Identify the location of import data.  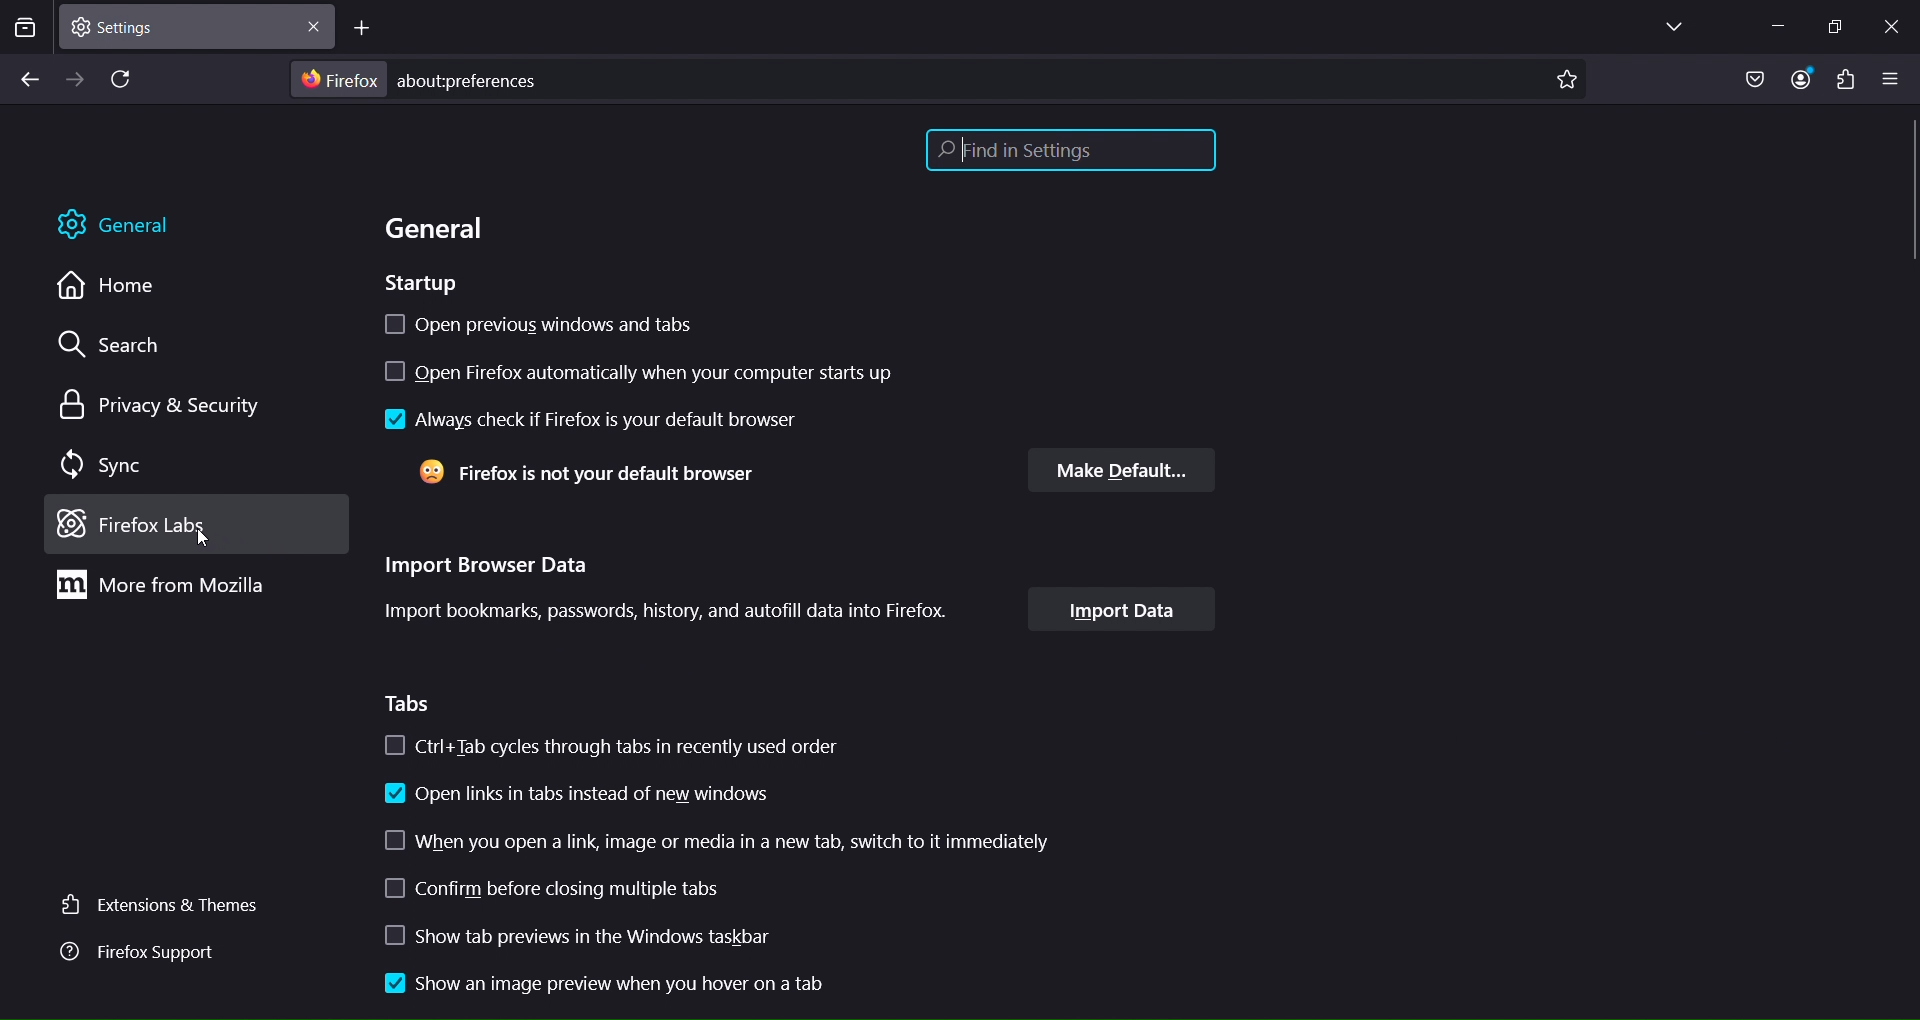
(1123, 611).